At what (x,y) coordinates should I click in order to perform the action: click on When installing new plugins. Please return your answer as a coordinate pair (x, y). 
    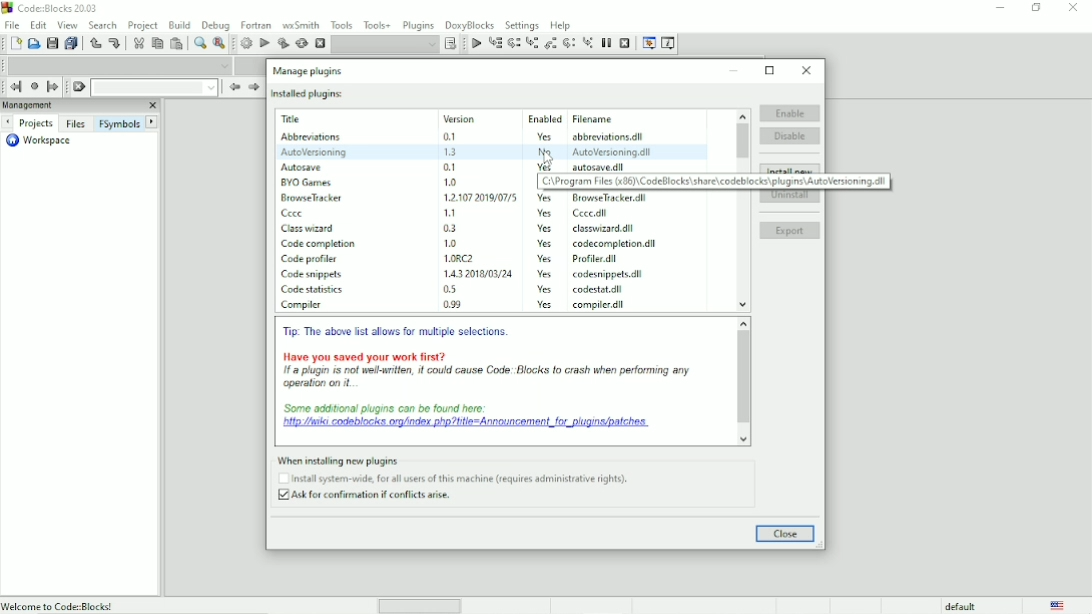
    Looking at the image, I should click on (457, 479).